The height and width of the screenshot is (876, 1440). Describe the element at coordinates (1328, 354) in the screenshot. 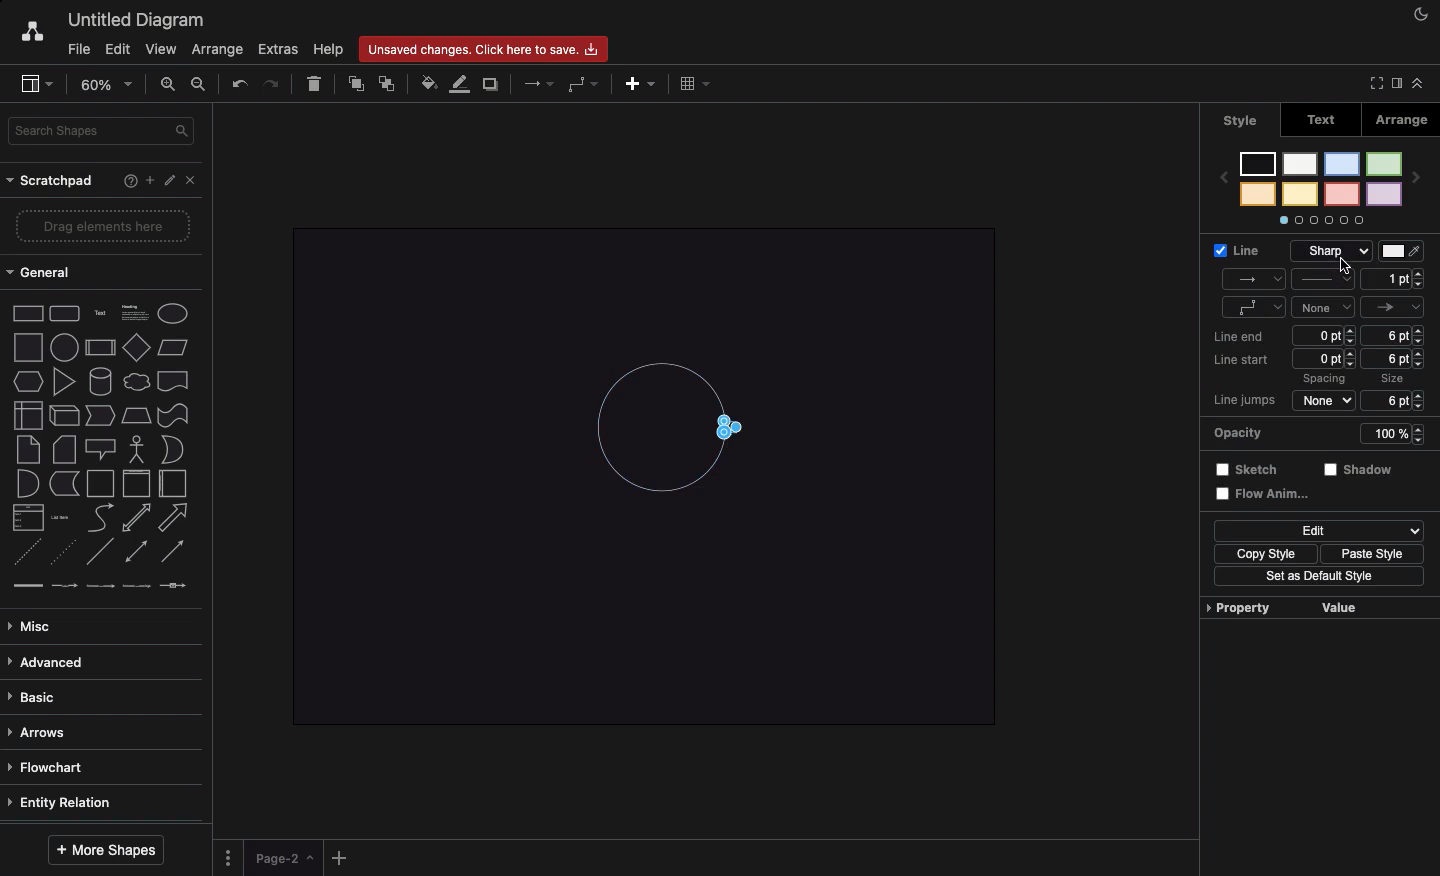

I see `Spacing` at that location.